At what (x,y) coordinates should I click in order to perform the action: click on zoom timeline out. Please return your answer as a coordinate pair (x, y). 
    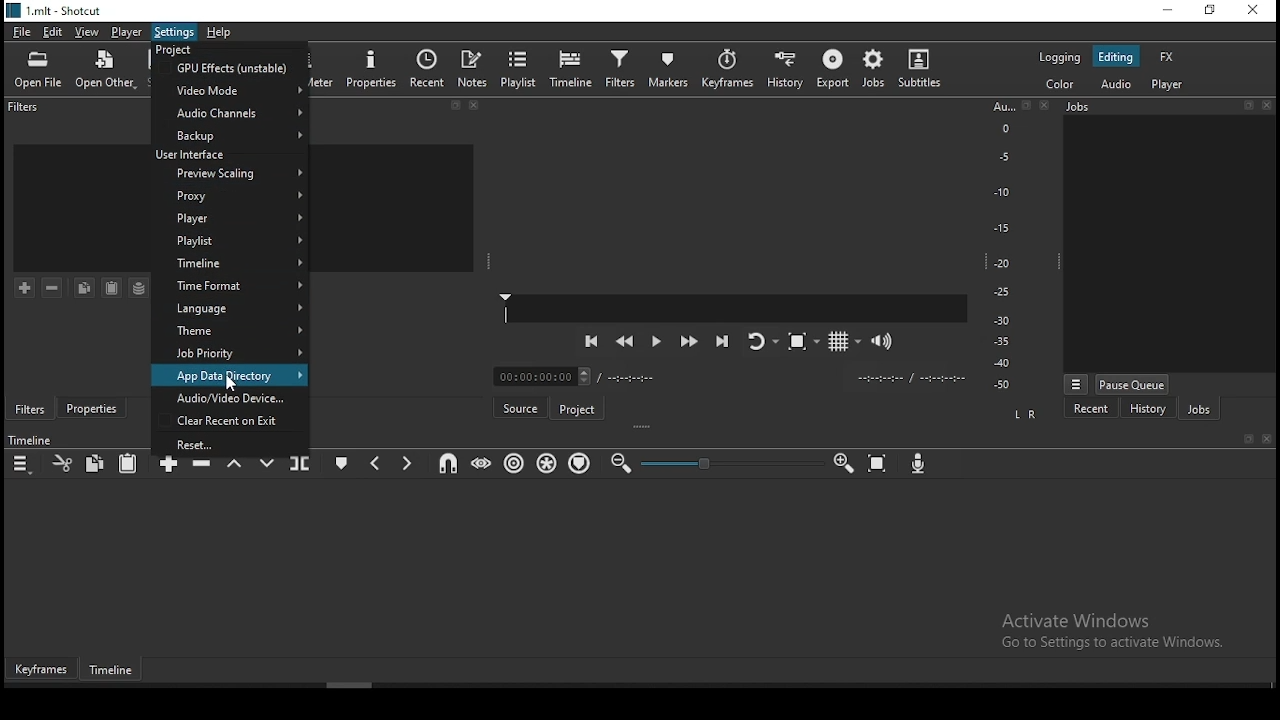
    Looking at the image, I should click on (621, 462).